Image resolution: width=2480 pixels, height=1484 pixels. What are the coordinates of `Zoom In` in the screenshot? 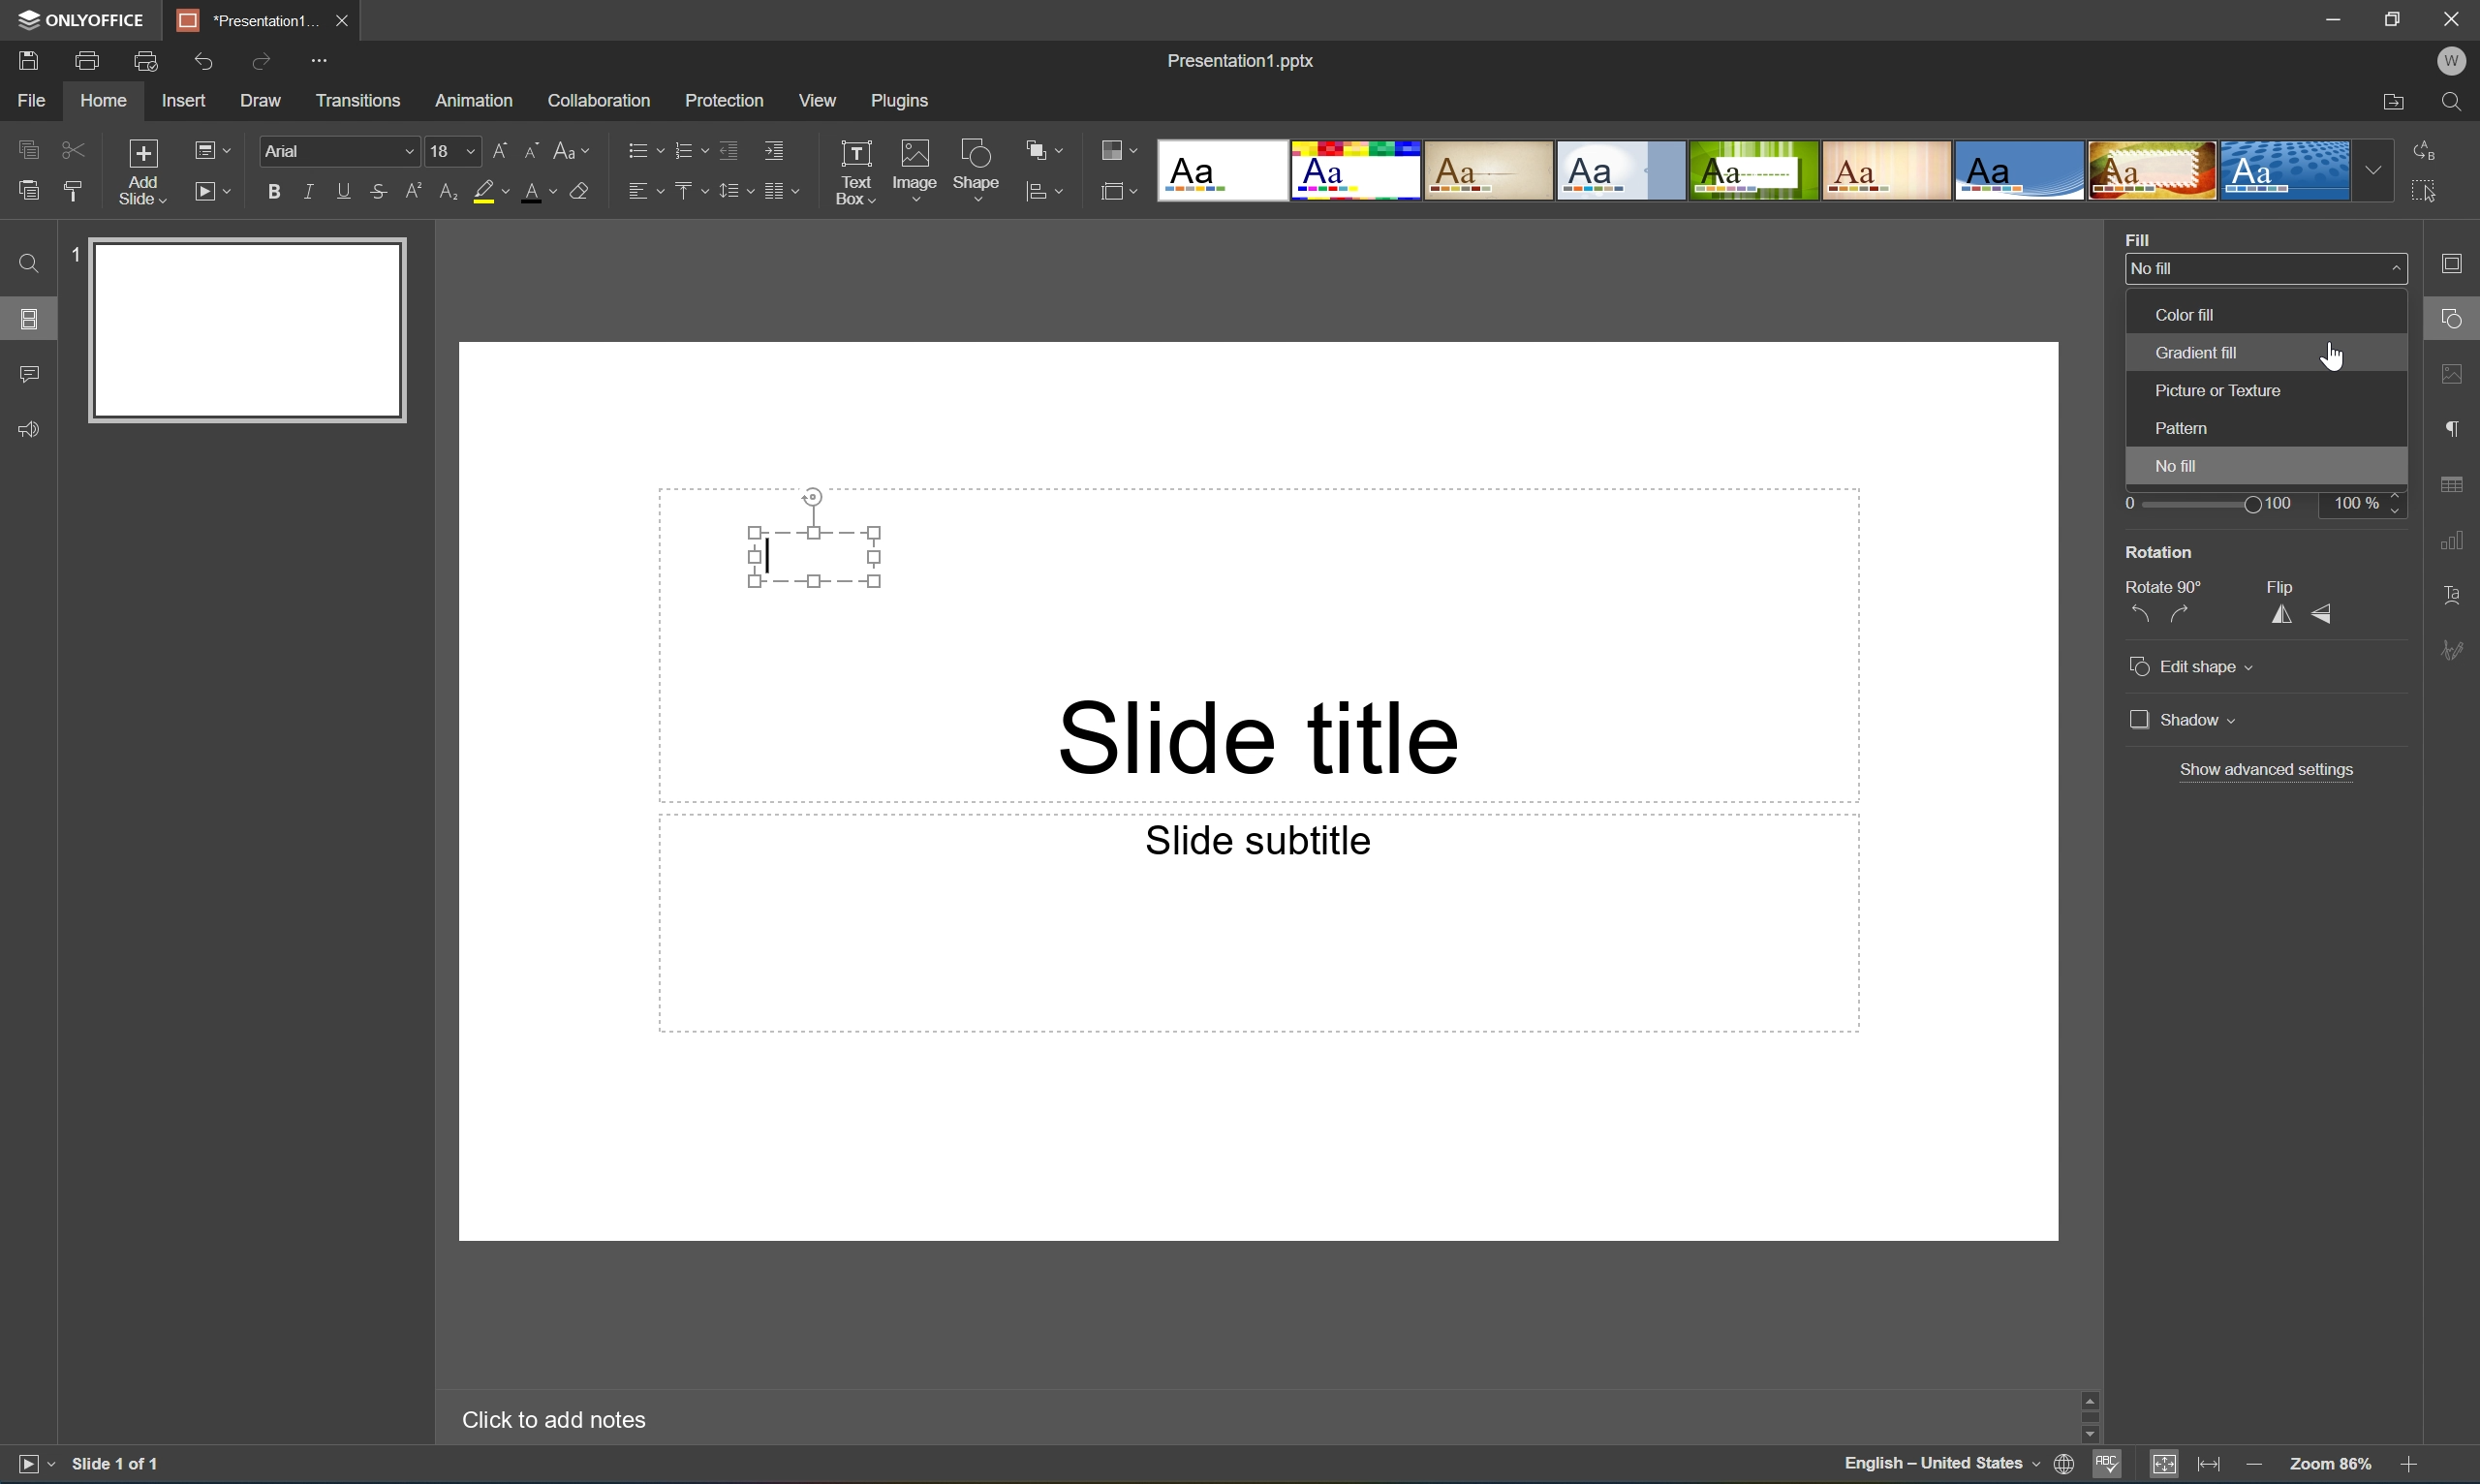 It's located at (2407, 1468).